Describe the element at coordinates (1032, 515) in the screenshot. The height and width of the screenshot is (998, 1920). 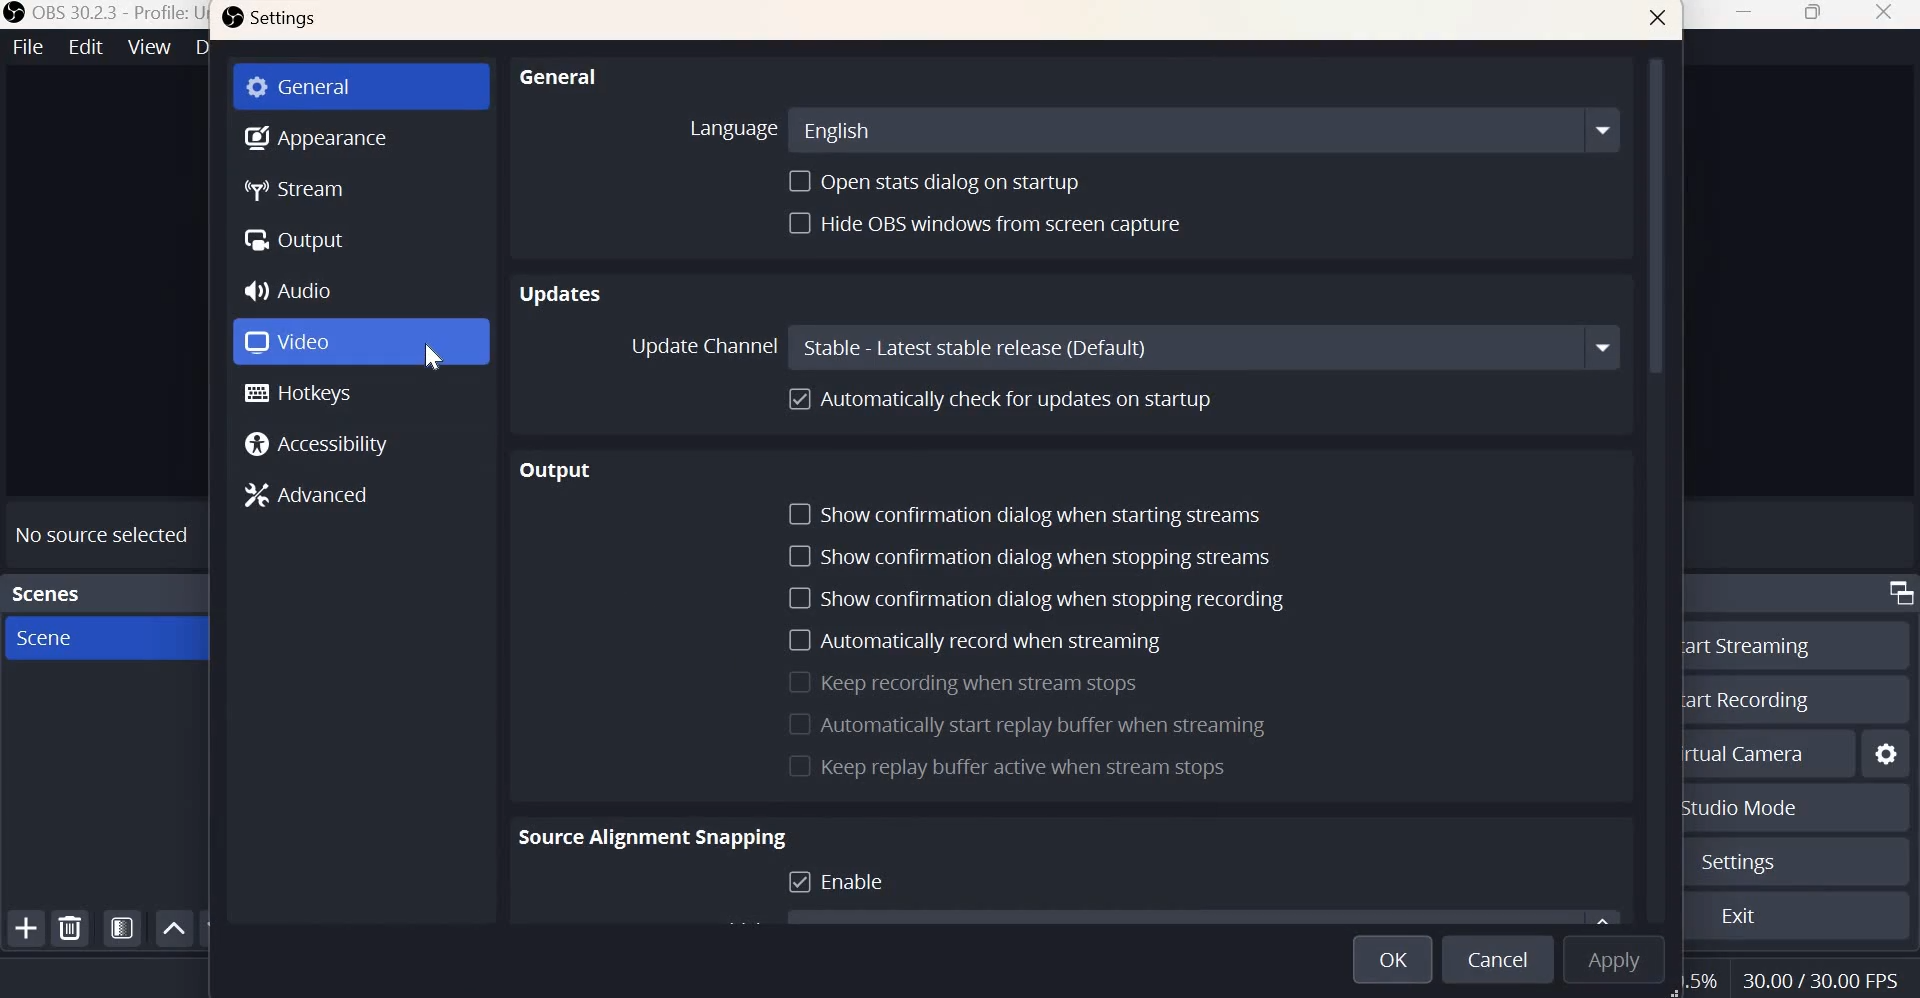
I see `Show confirmation dialog when starting streams` at that location.